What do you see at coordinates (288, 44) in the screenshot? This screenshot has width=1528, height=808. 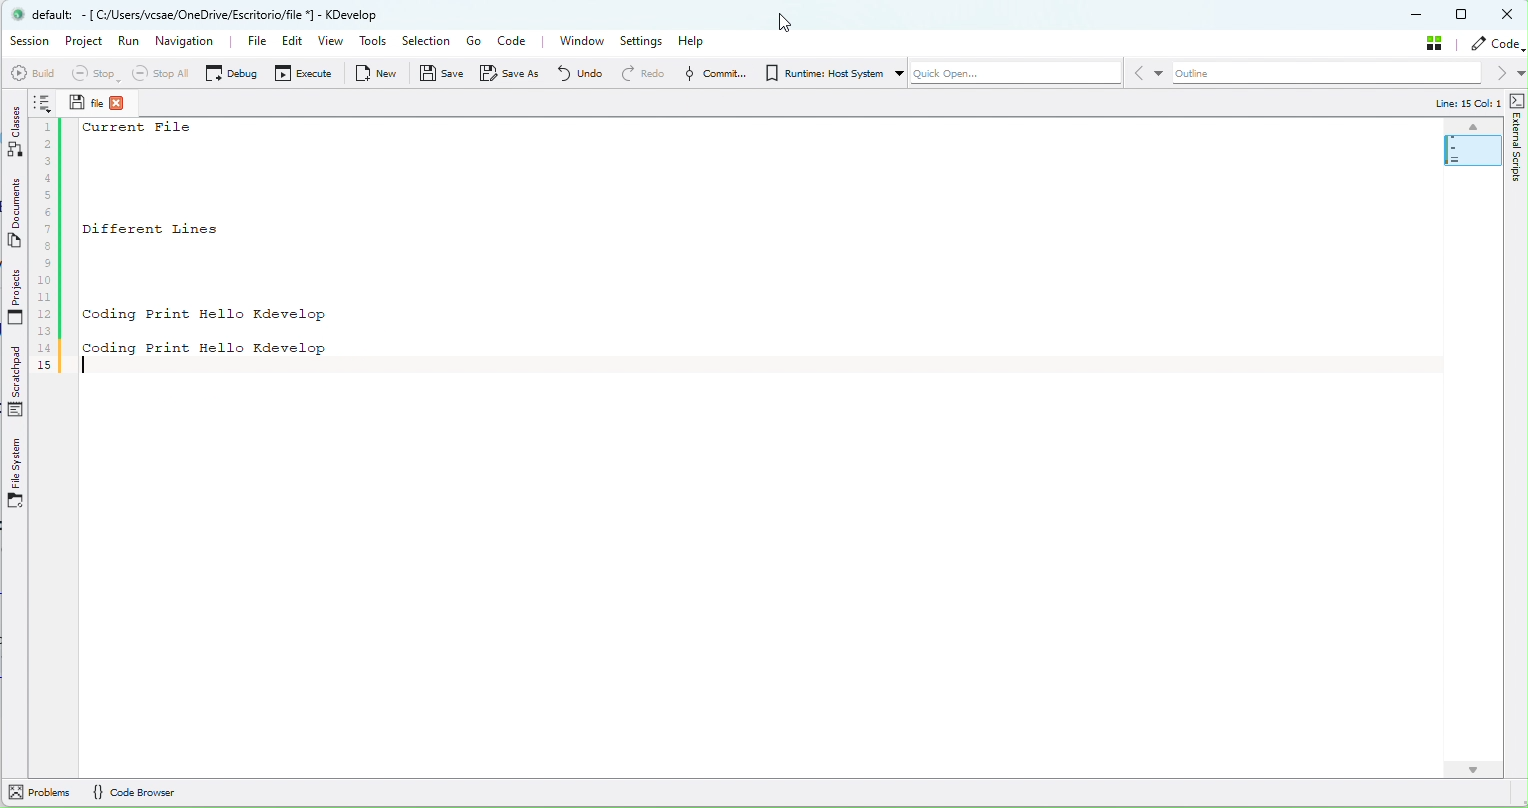 I see `Edit` at bounding box center [288, 44].